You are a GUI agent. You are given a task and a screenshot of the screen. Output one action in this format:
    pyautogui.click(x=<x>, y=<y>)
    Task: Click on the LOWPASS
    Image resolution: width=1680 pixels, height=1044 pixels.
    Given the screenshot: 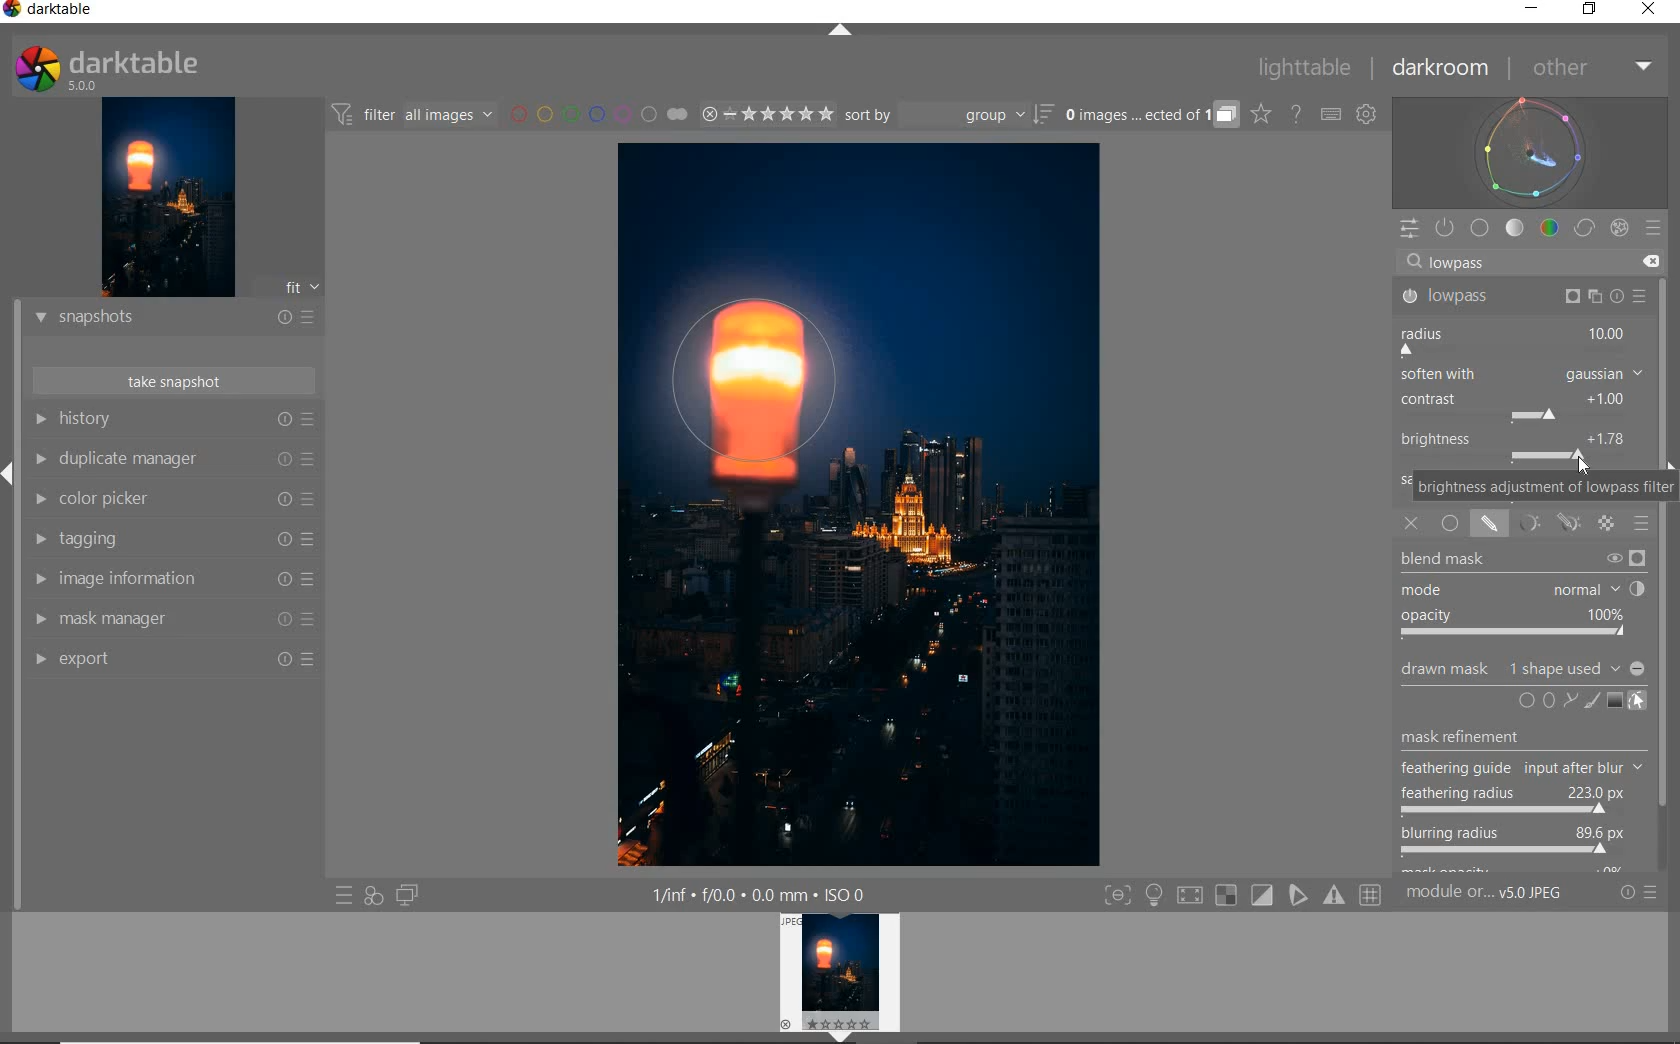 What is the action you would take?
    pyautogui.click(x=1521, y=295)
    